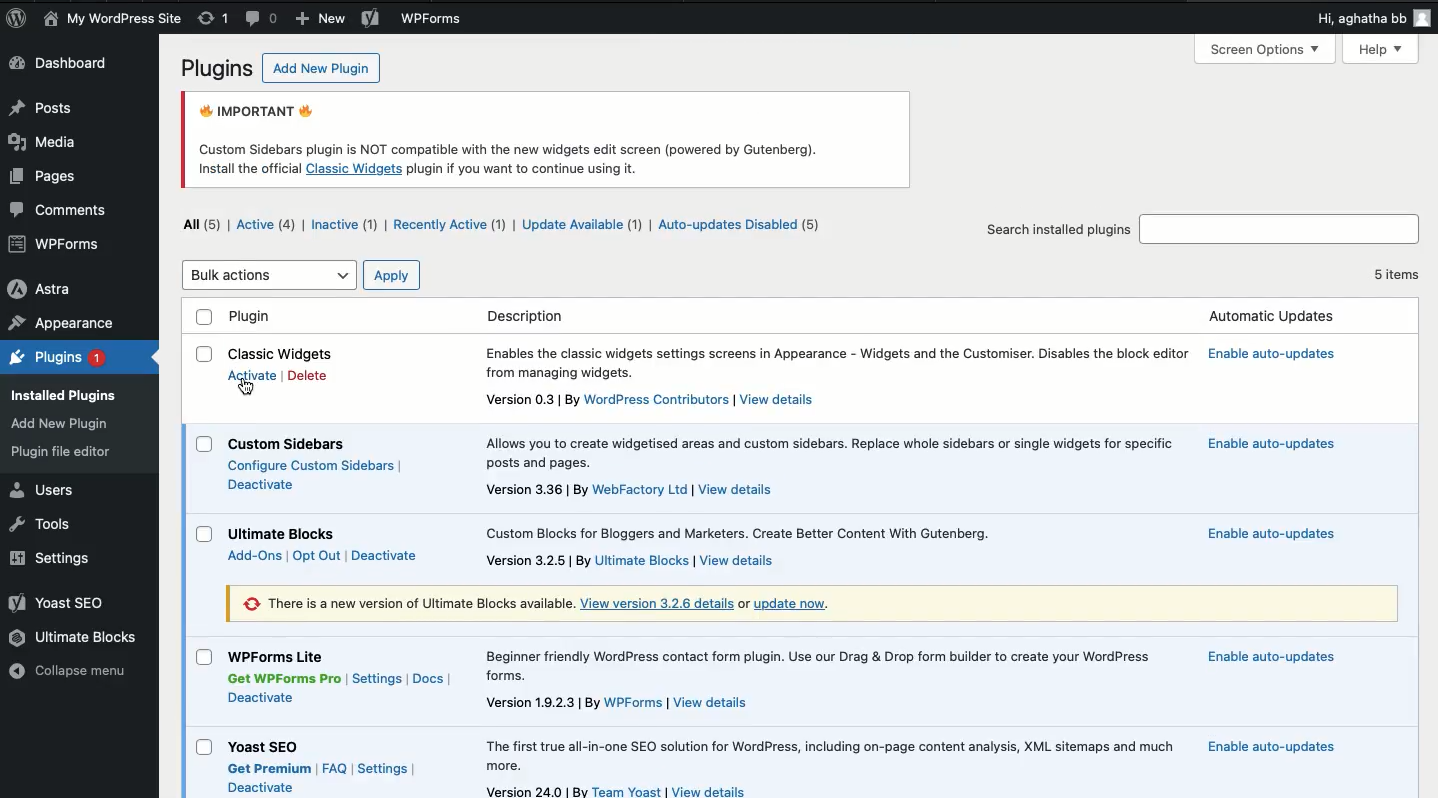 The width and height of the screenshot is (1438, 798). Describe the element at coordinates (44, 144) in the screenshot. I see `Media` at that location.